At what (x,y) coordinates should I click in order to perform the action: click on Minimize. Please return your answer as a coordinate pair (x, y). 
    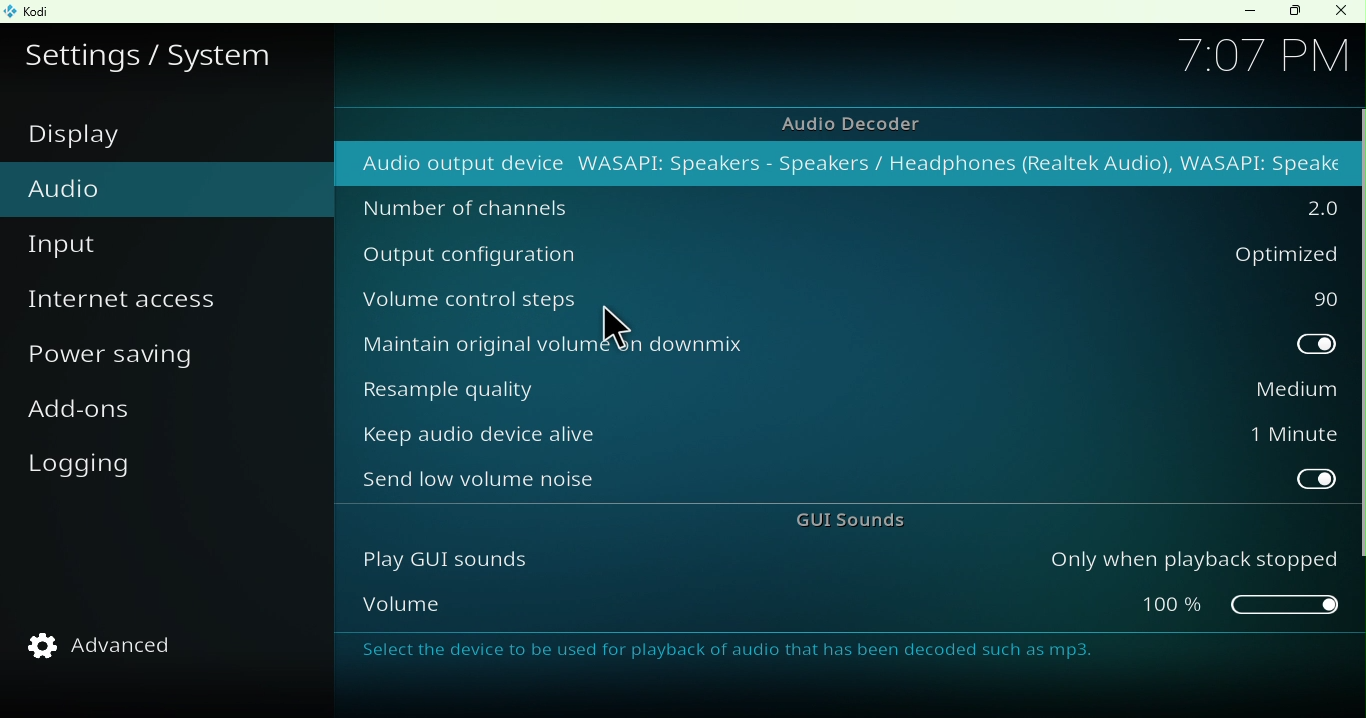
    Looking at the image, I should click on (1240, 13).